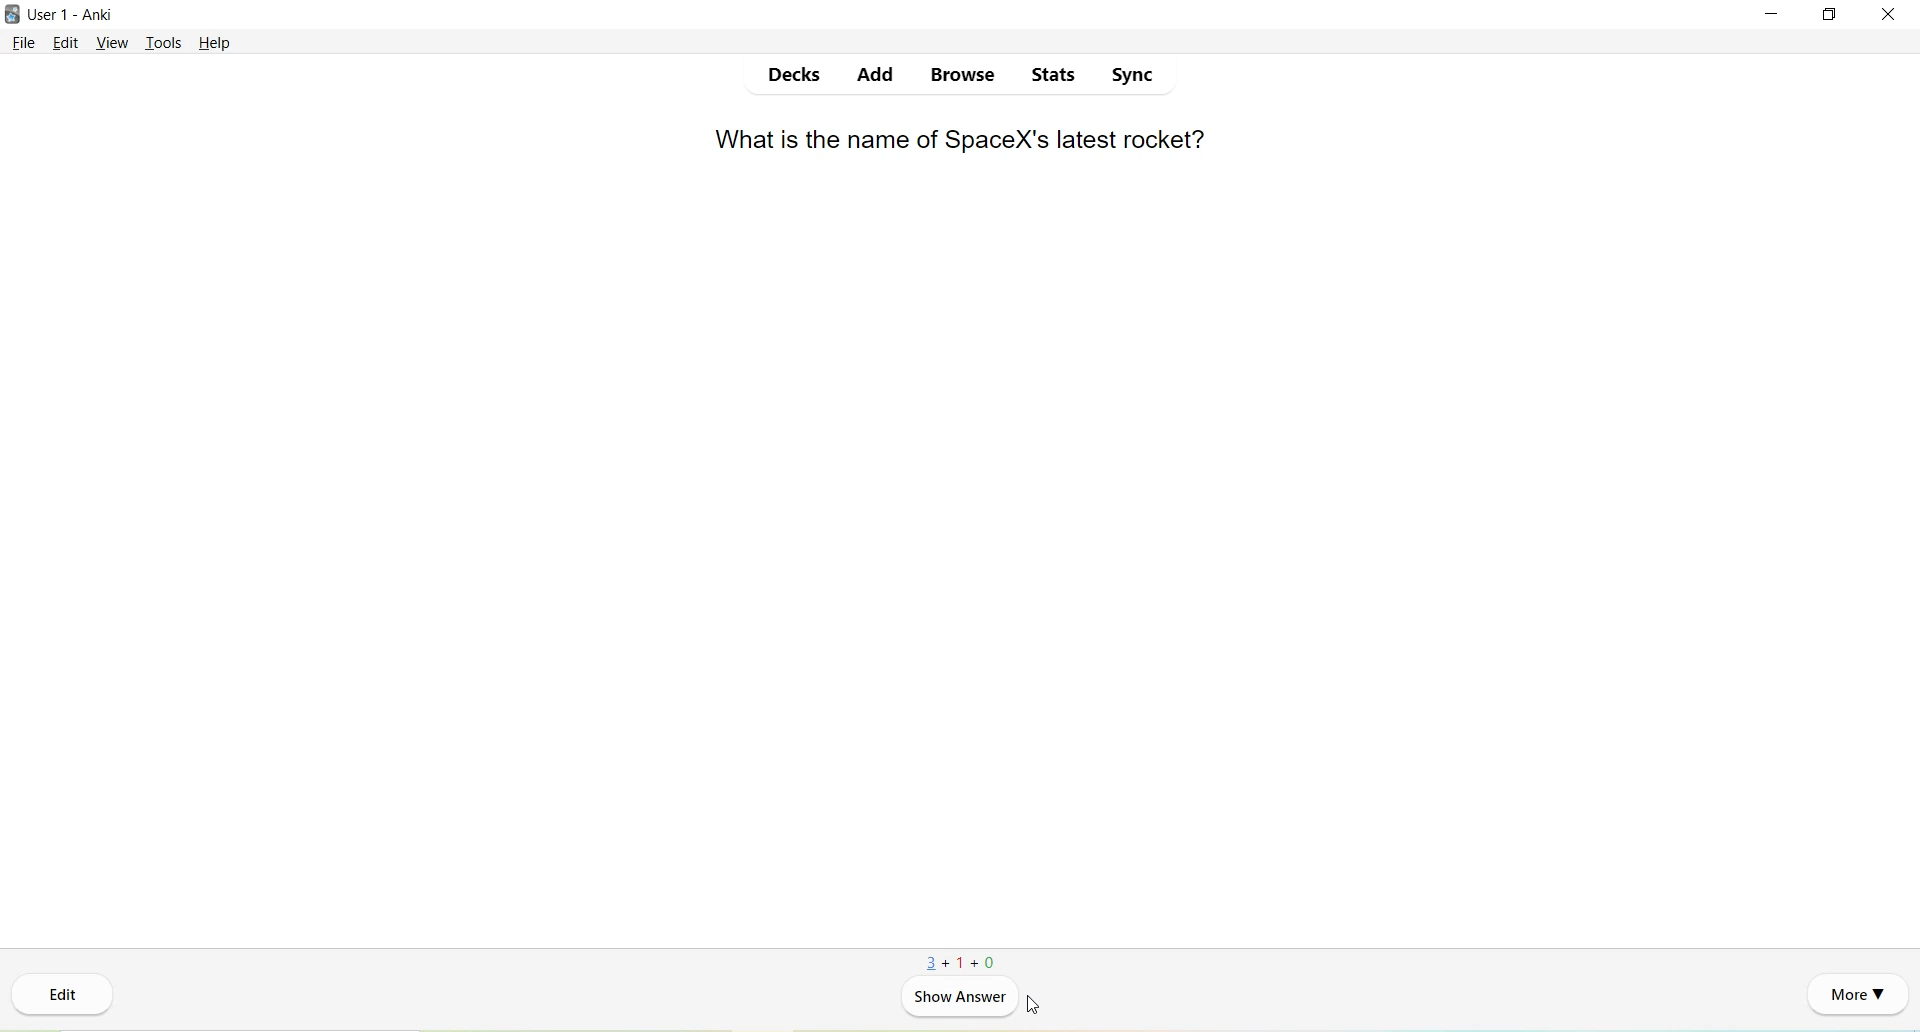  I want to click on Help, so click(216, 44).